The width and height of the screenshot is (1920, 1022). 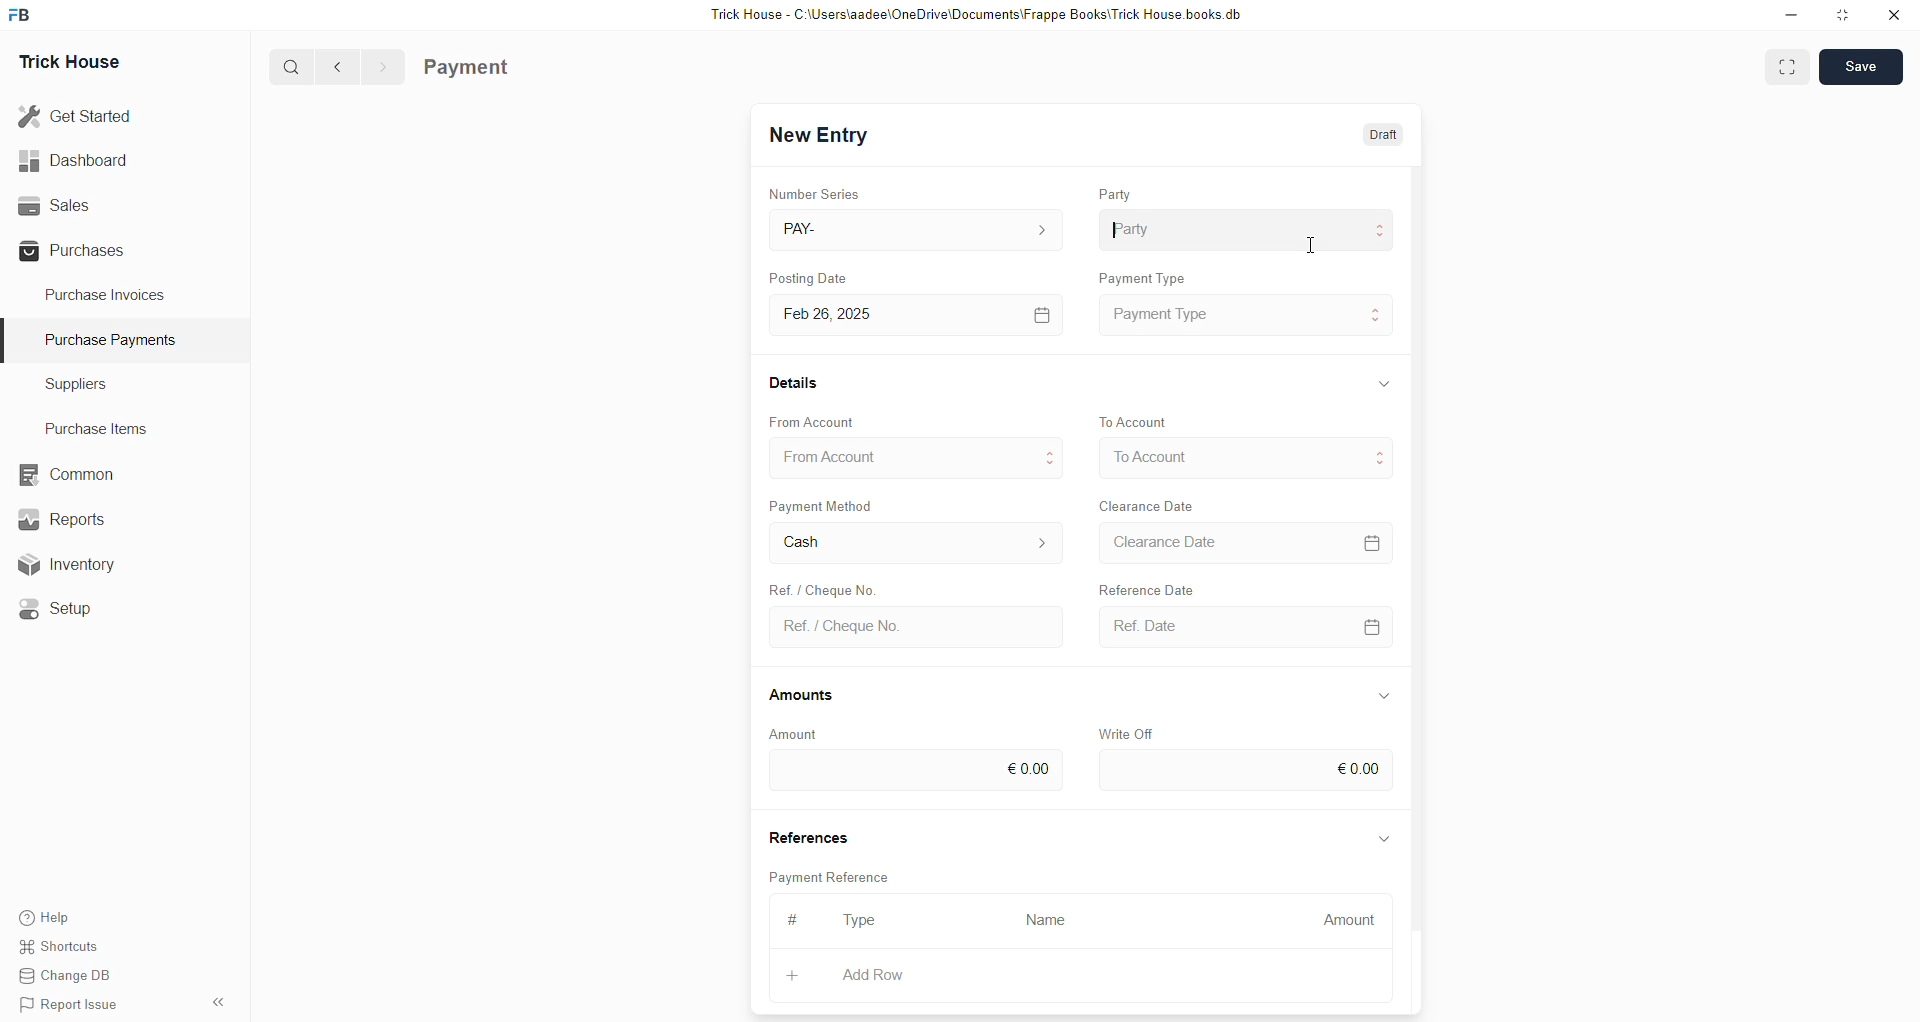 What do you see at coordinates (93, 426) in the screenshot?
I see `Purchase Items.` at bounding box center [93, 426].